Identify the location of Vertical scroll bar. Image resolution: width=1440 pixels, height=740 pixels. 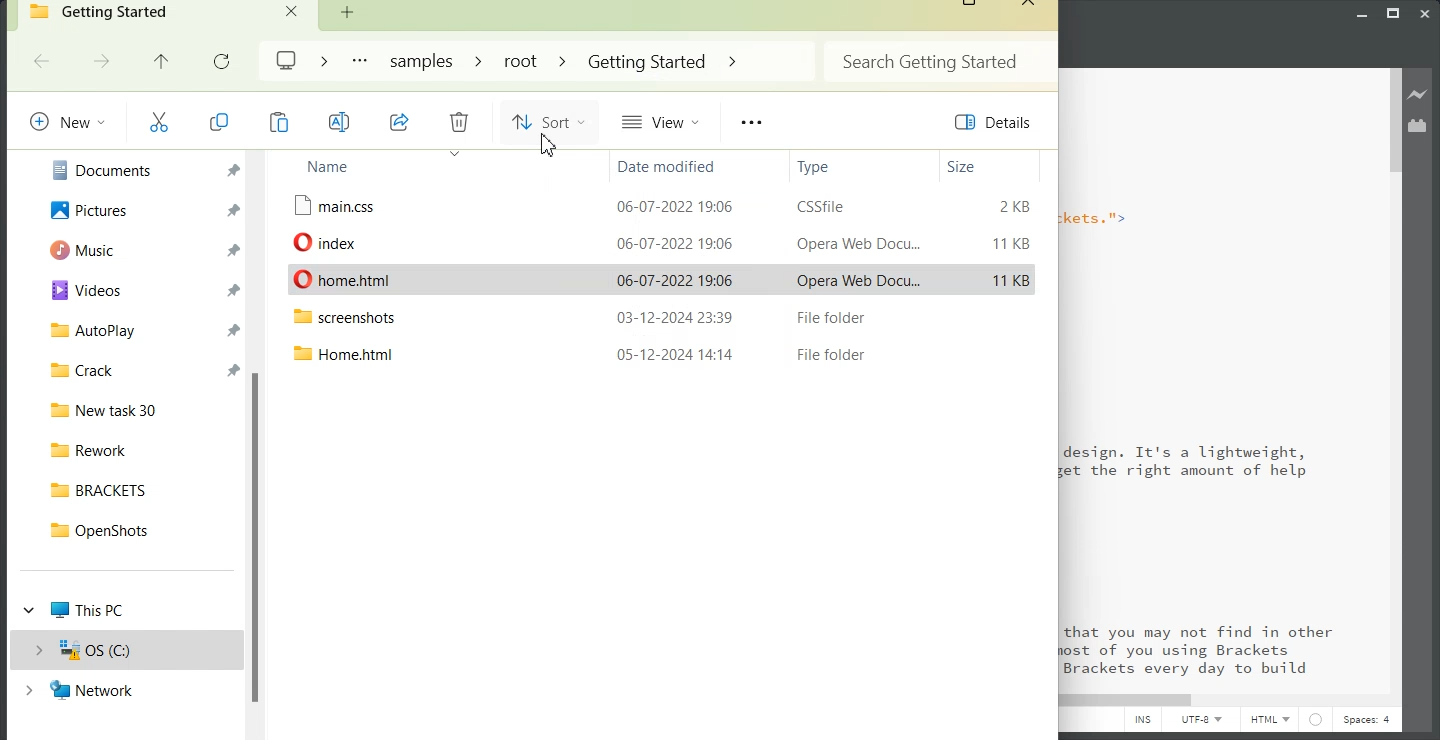
(257, 444).